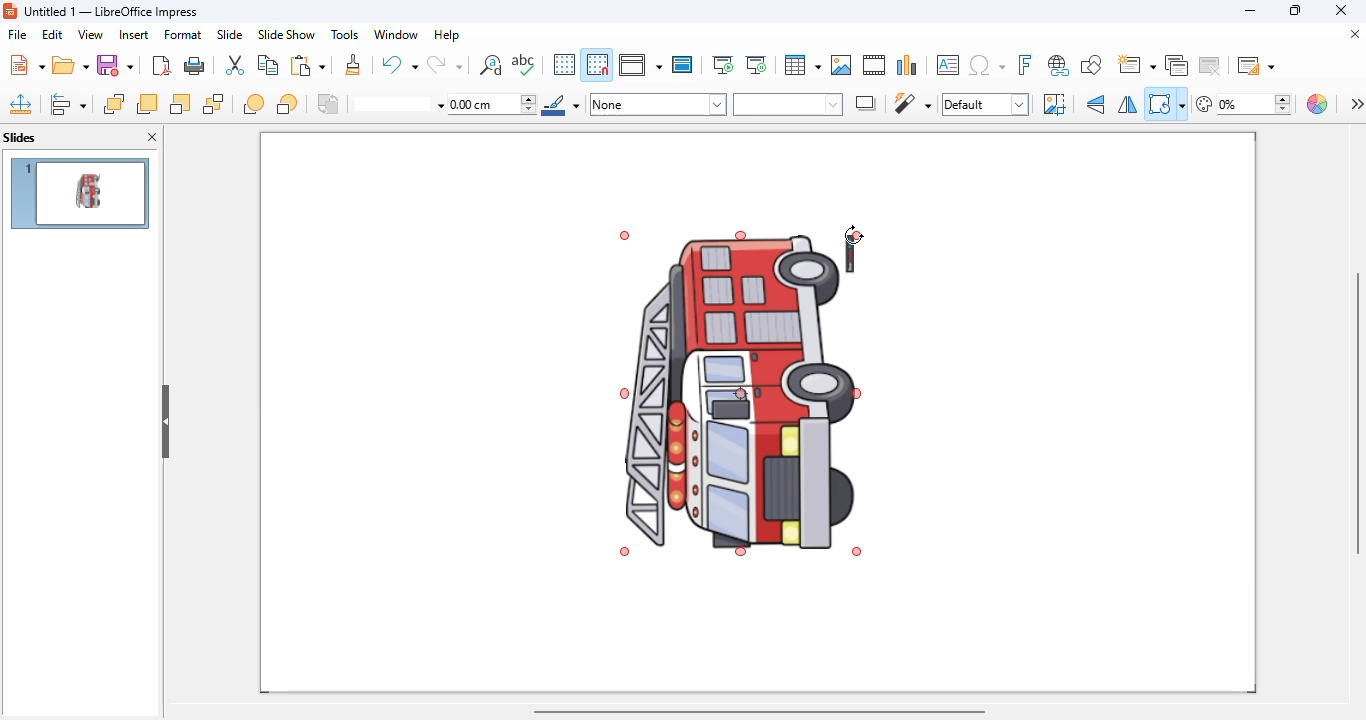 This screenshot has height=720, width=1366. Describe the element at coordinates (10, 10) in the screenshot. I see `logo` at that location.